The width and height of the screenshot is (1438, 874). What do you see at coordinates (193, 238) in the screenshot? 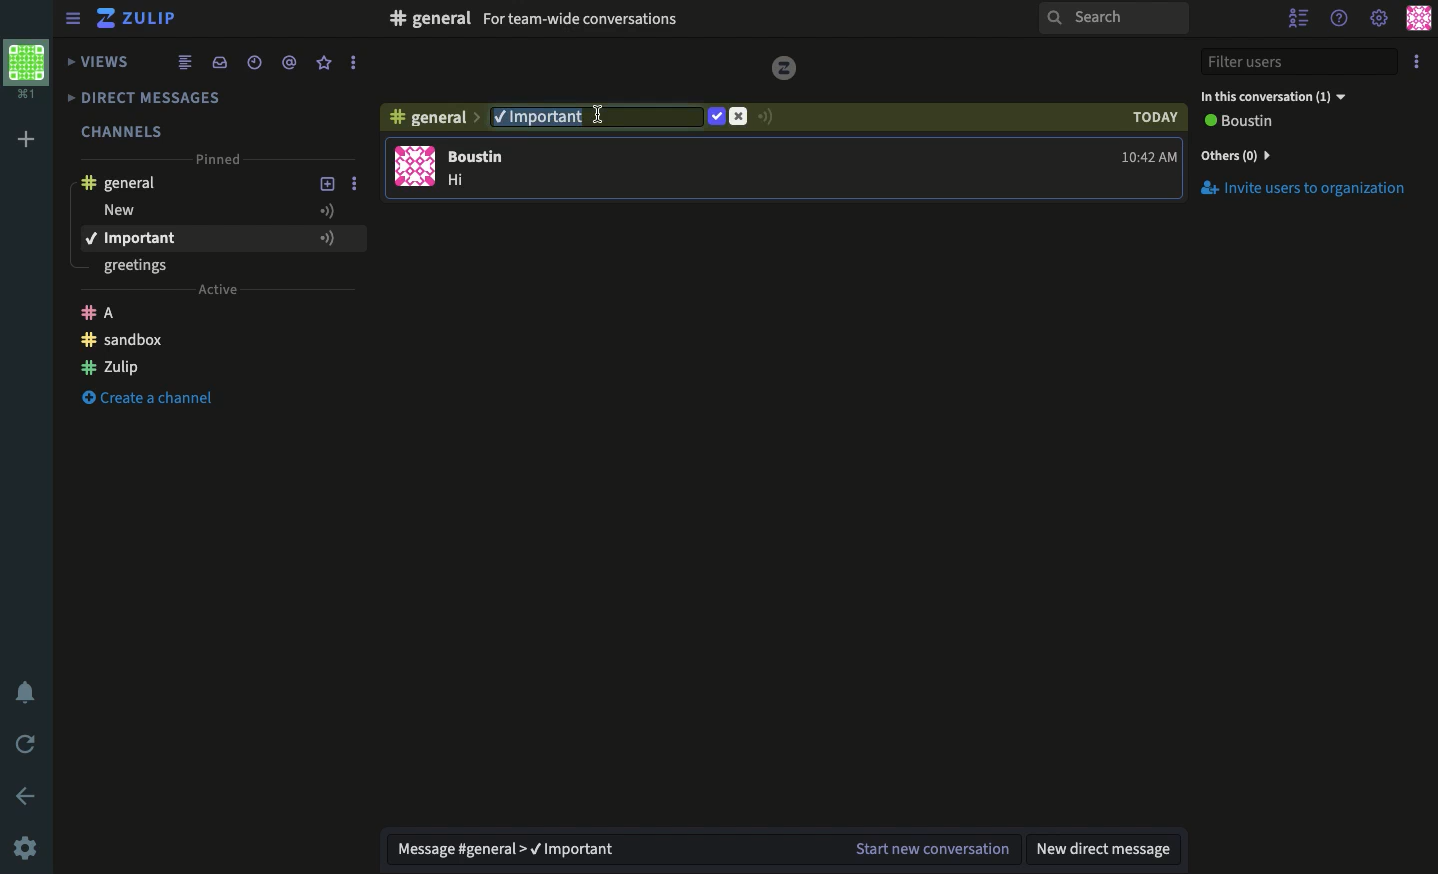
I see `important` at bounding box center [193, 238].